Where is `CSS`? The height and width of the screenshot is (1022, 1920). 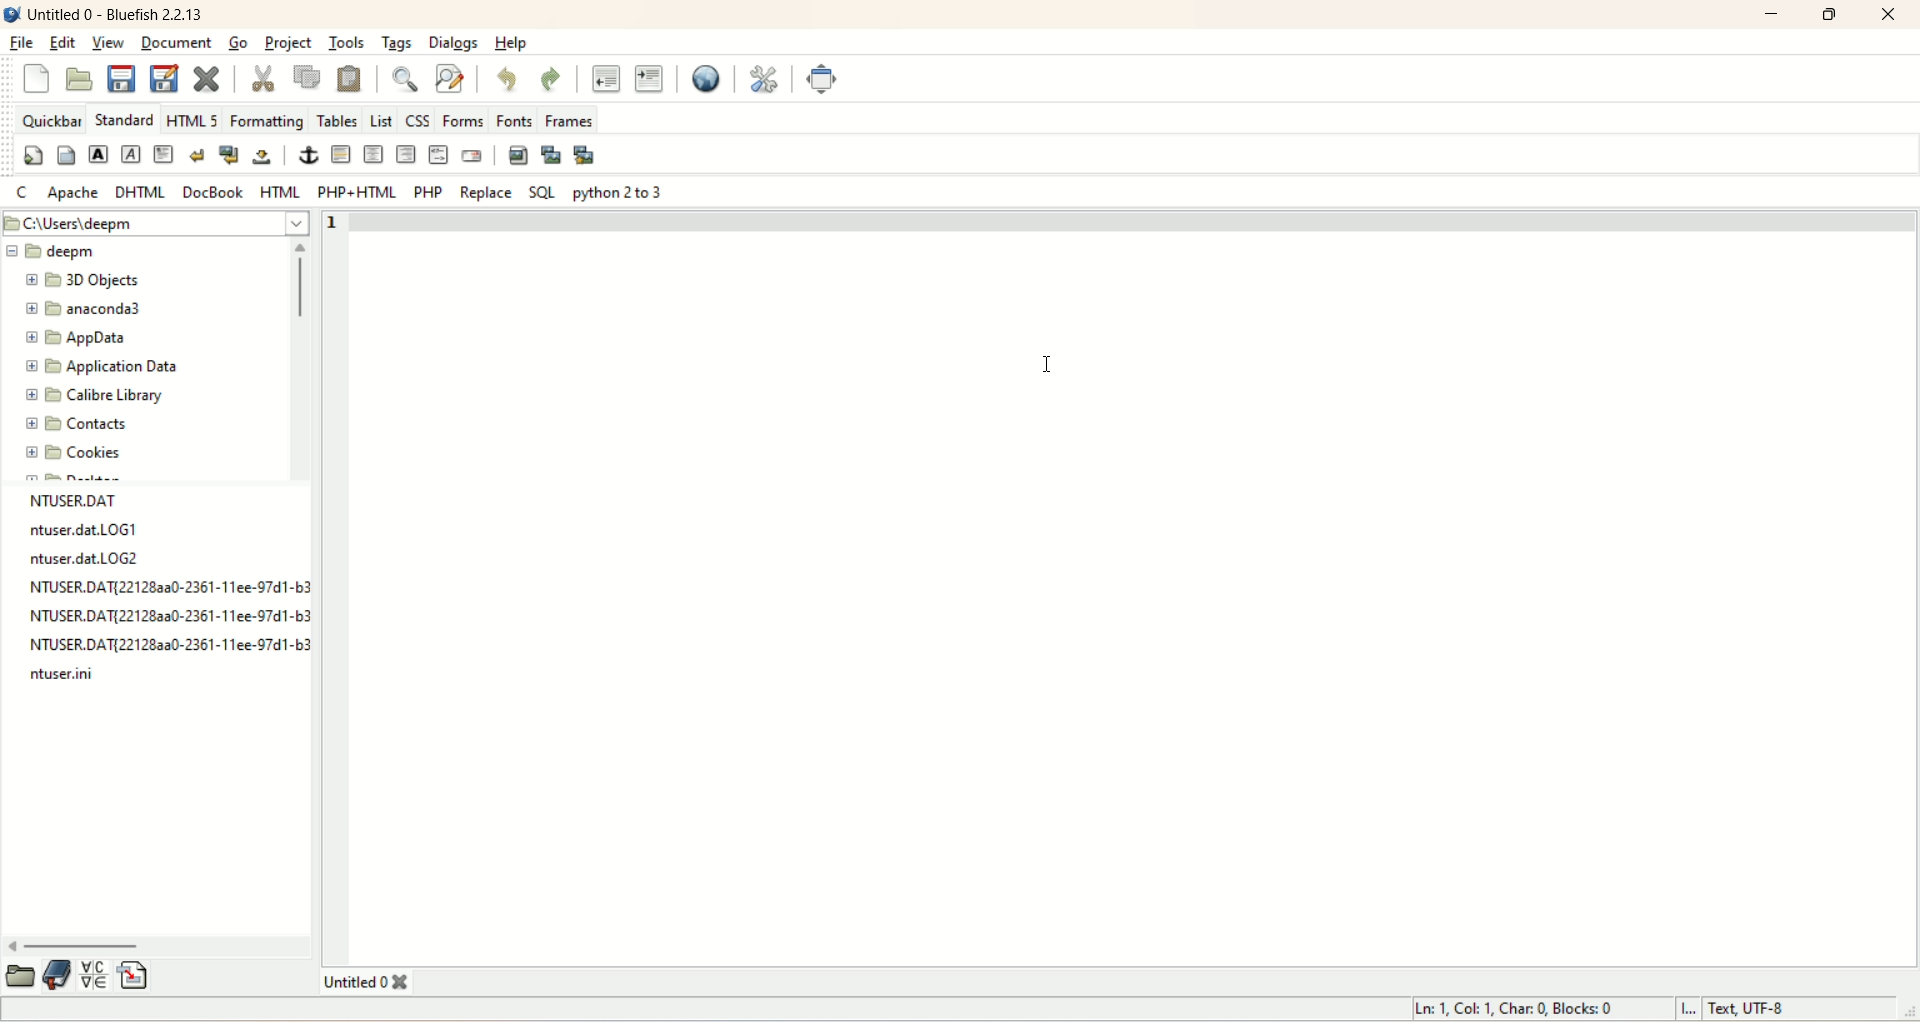
CSS is located at coordinates (419, 119).